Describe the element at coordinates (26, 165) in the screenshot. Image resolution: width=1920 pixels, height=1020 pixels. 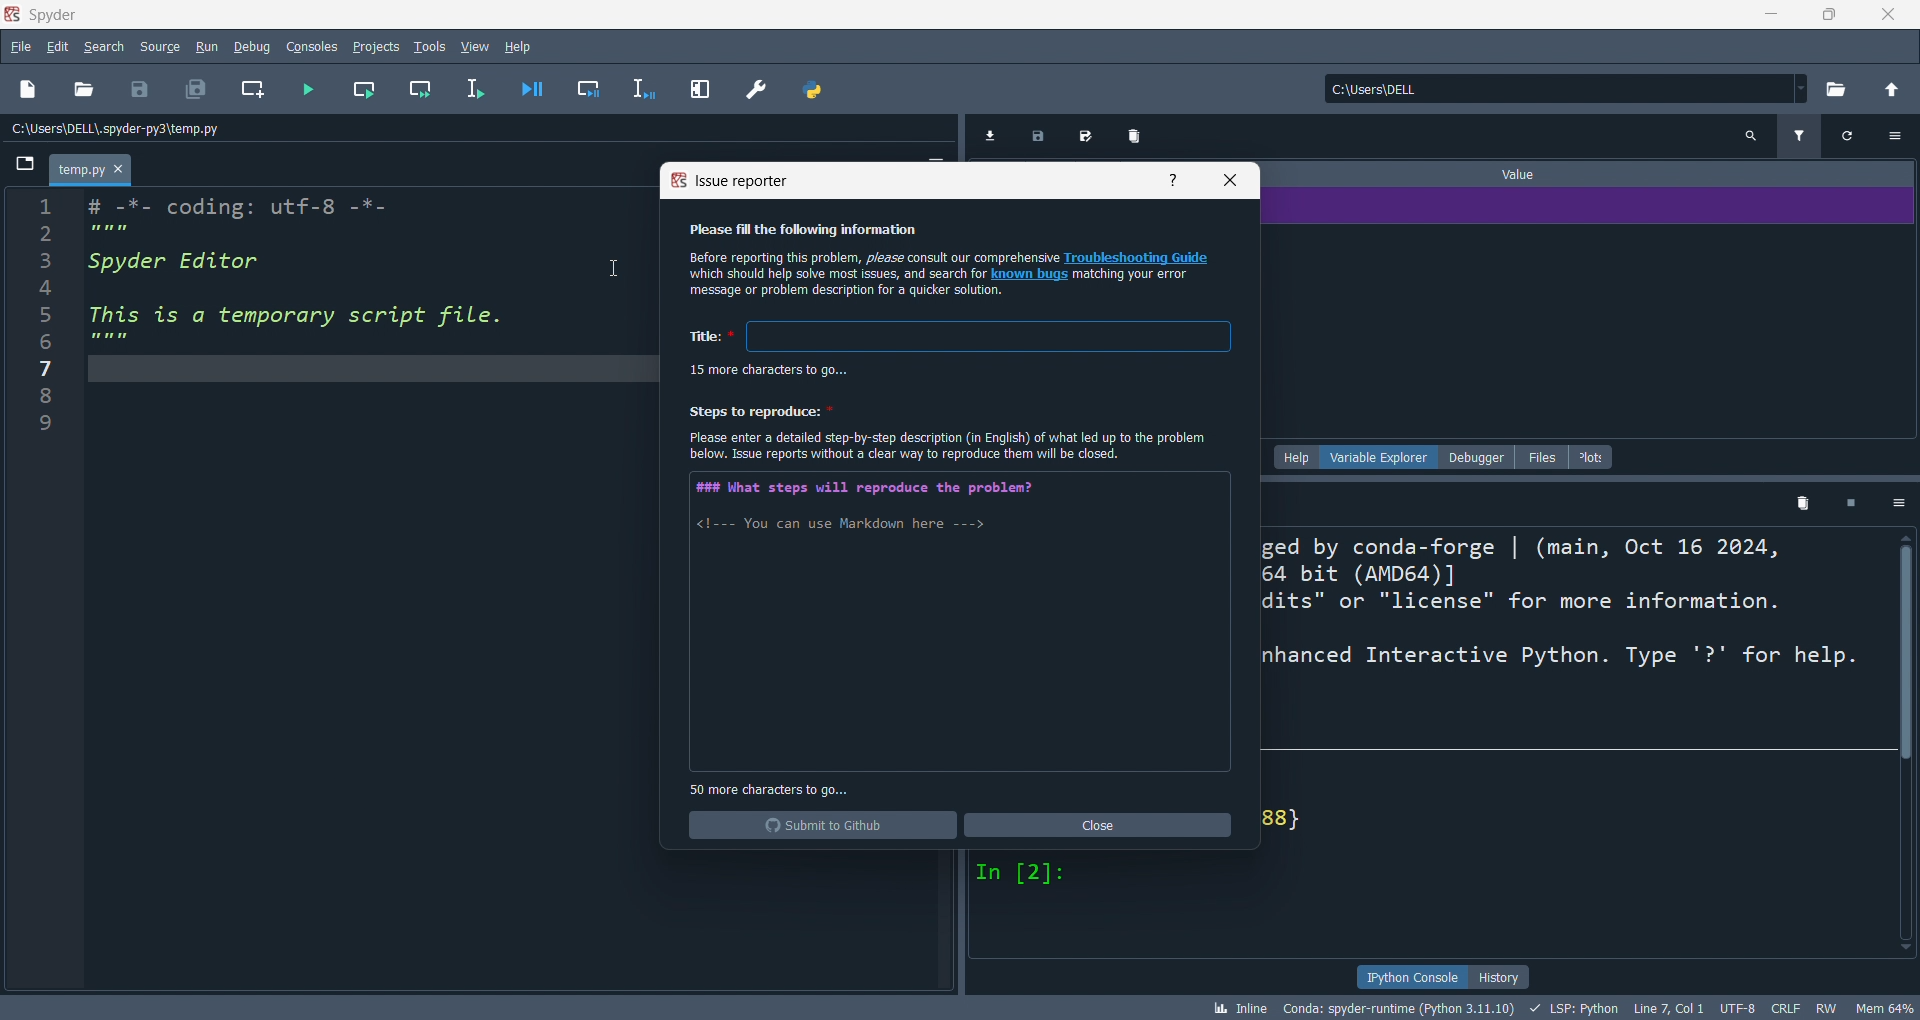
I see `File` at that location.